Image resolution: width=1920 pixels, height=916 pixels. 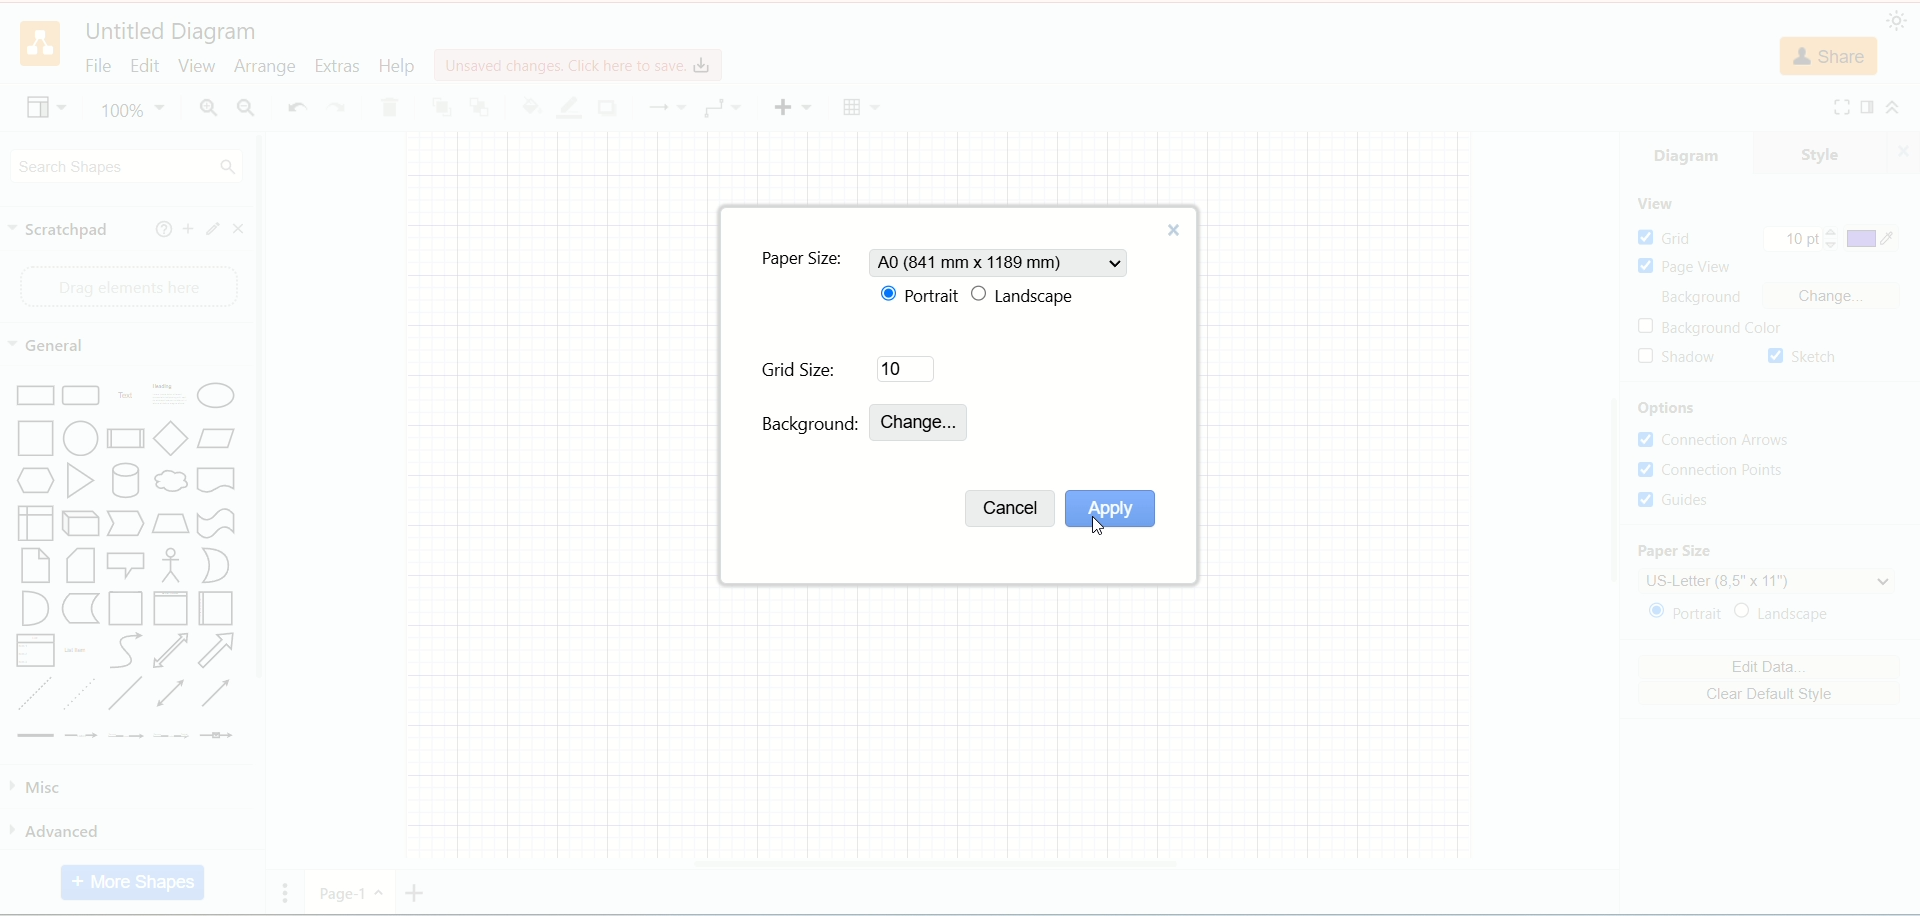 What do you see at coordinates (37, 397) in the screenshot?
I see `rectangle` at bounding box center [37, 397].